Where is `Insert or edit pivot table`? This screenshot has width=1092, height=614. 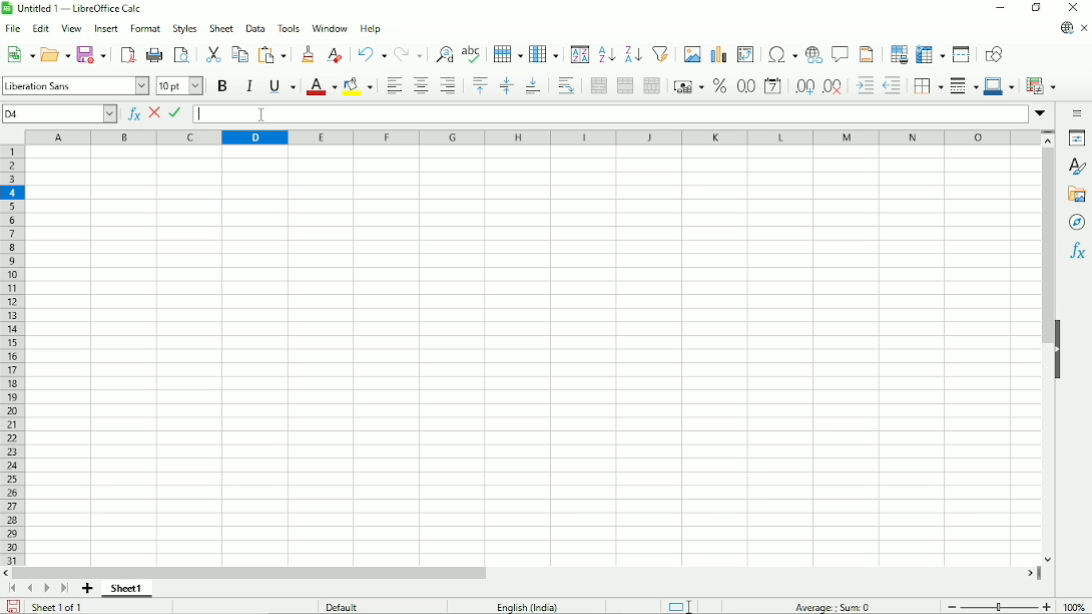
Insert or edit pivot table is located at coordinates (745, 55).